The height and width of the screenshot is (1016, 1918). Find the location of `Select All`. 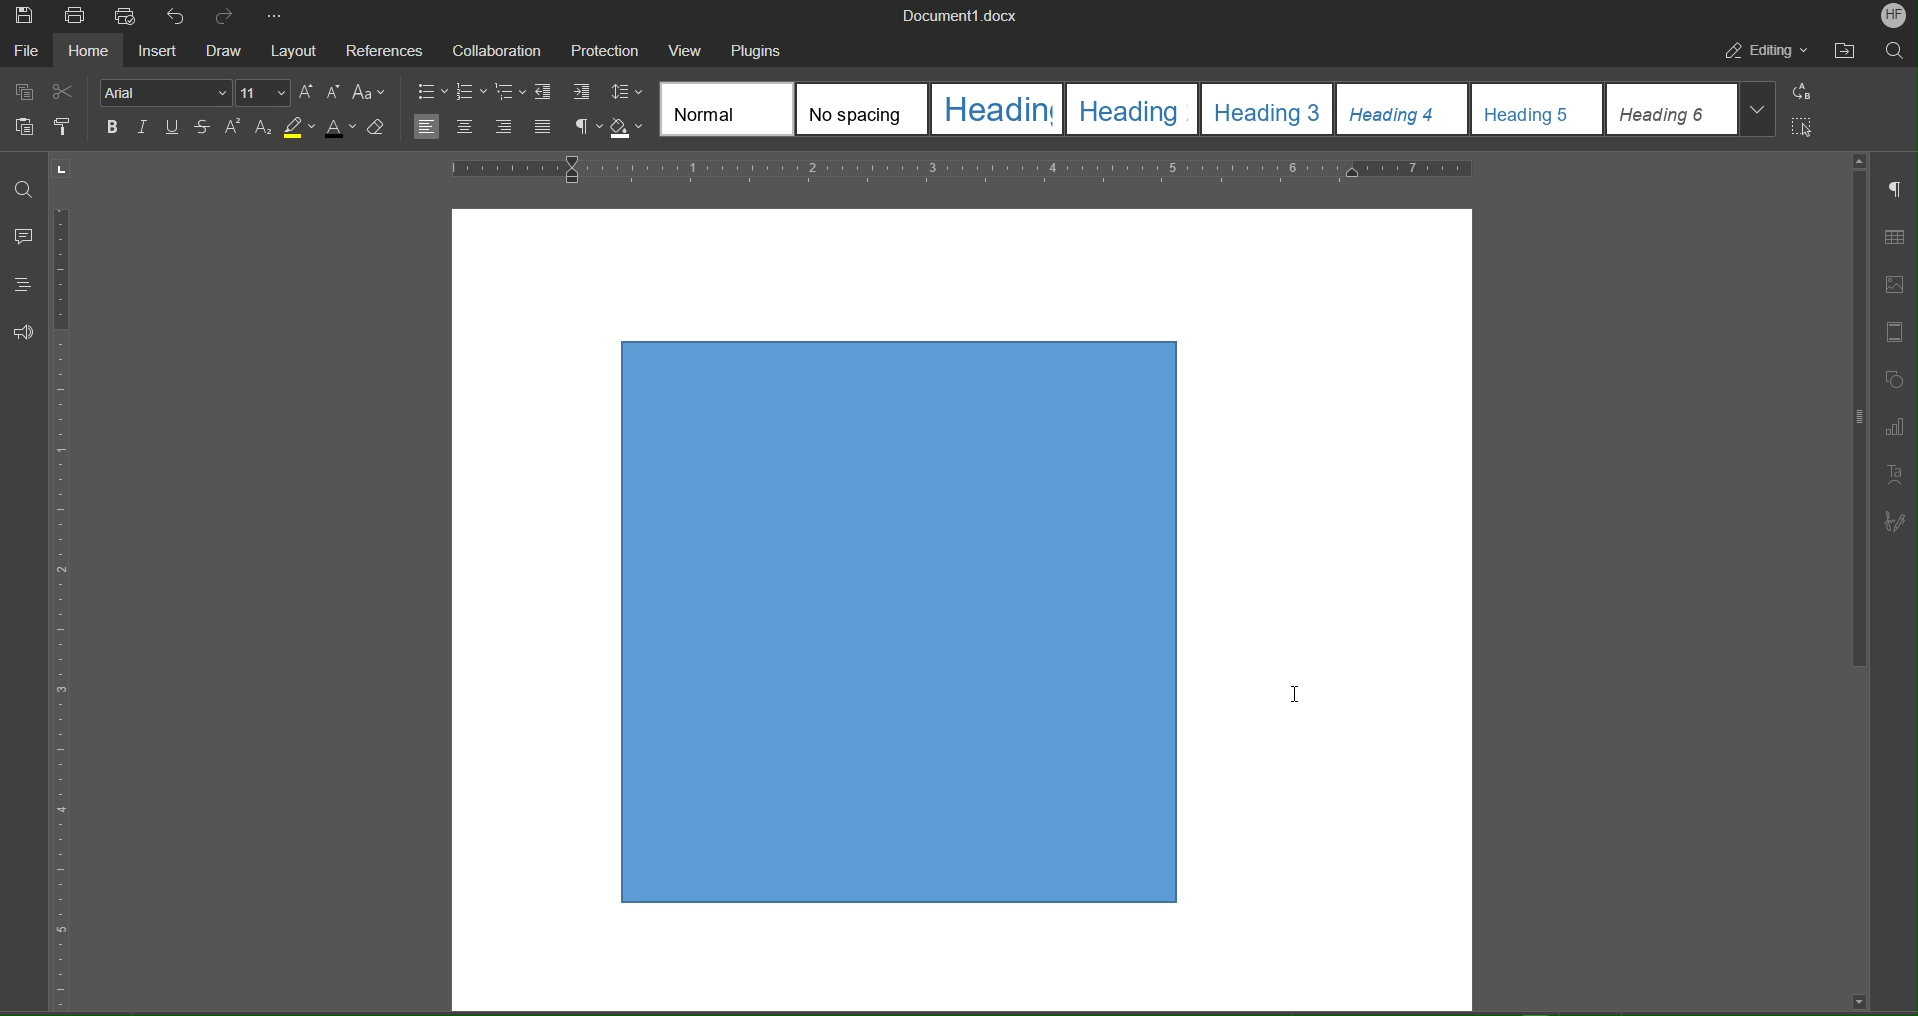

Select All is located at coordinates (1805, 126).